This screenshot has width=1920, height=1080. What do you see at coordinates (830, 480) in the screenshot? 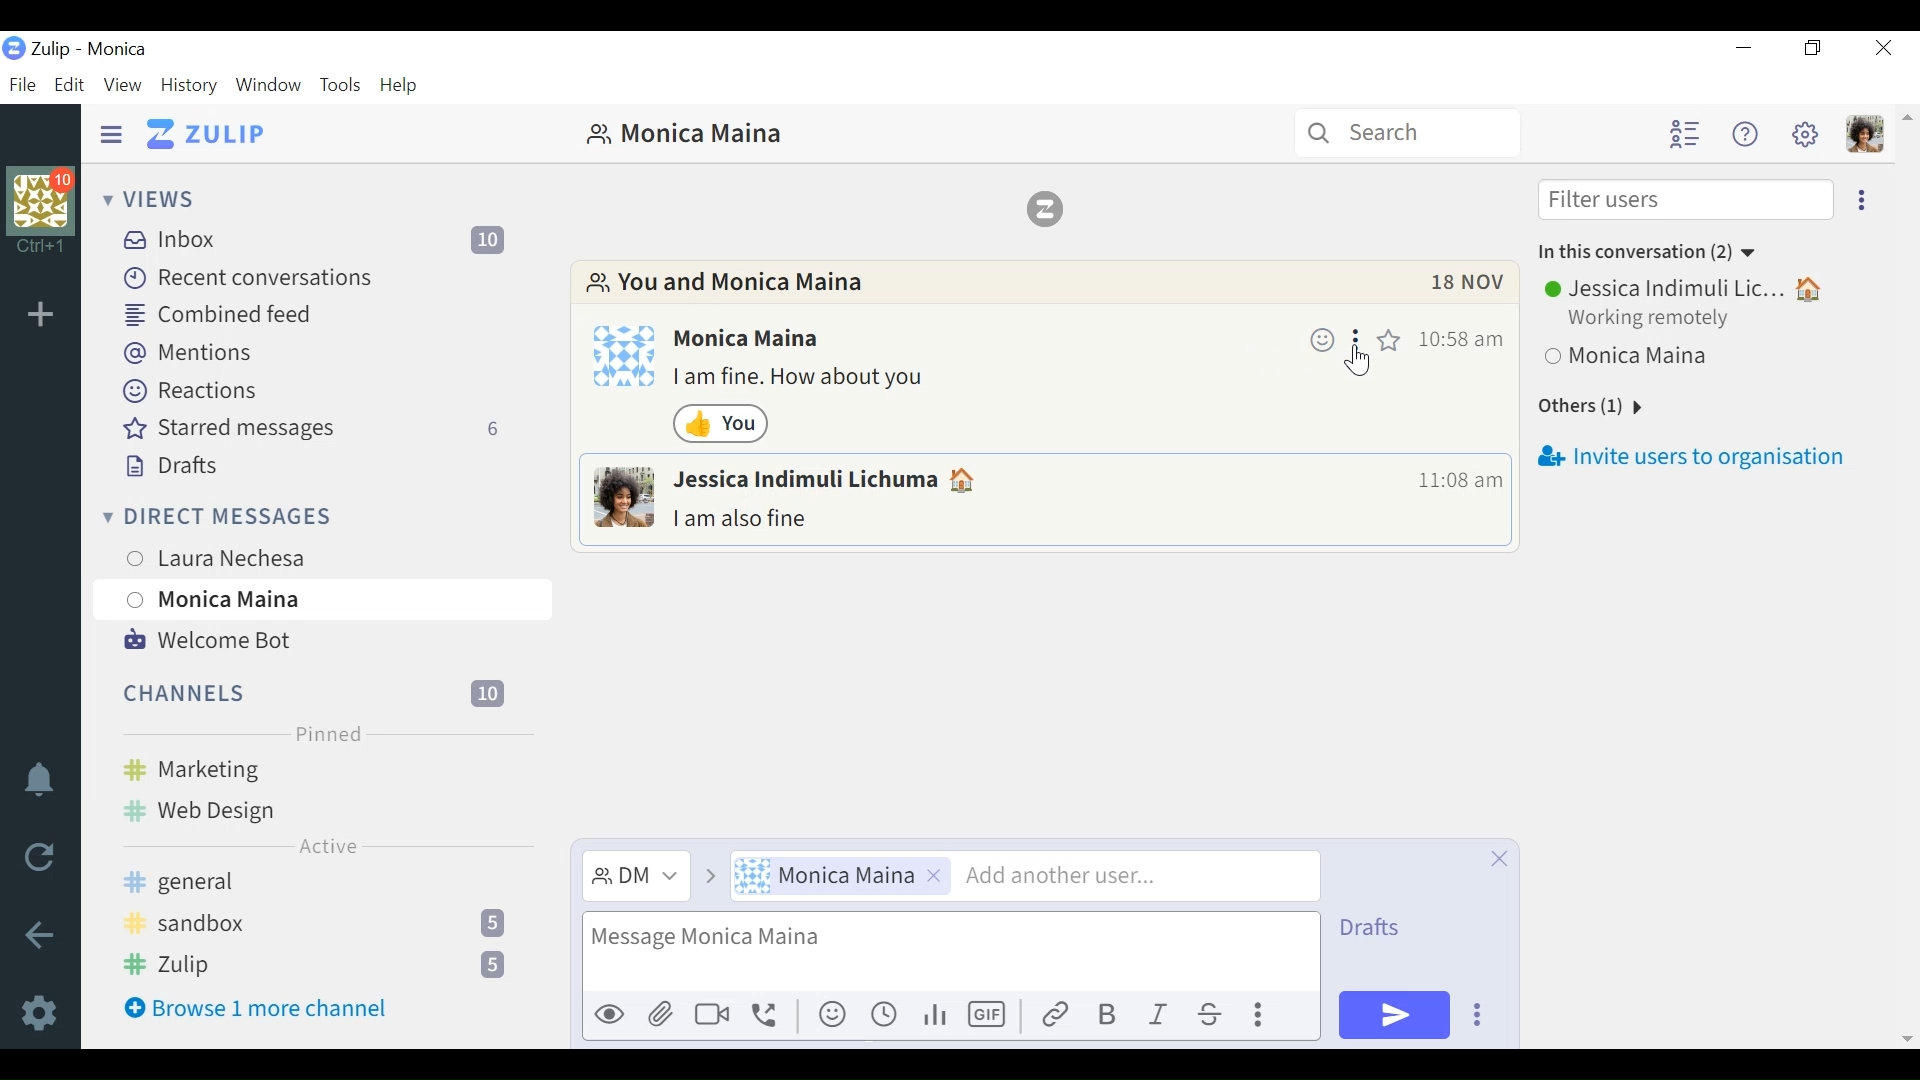
I see `Jessica Indimuli Lichuma` at bounding box center [830, 480].